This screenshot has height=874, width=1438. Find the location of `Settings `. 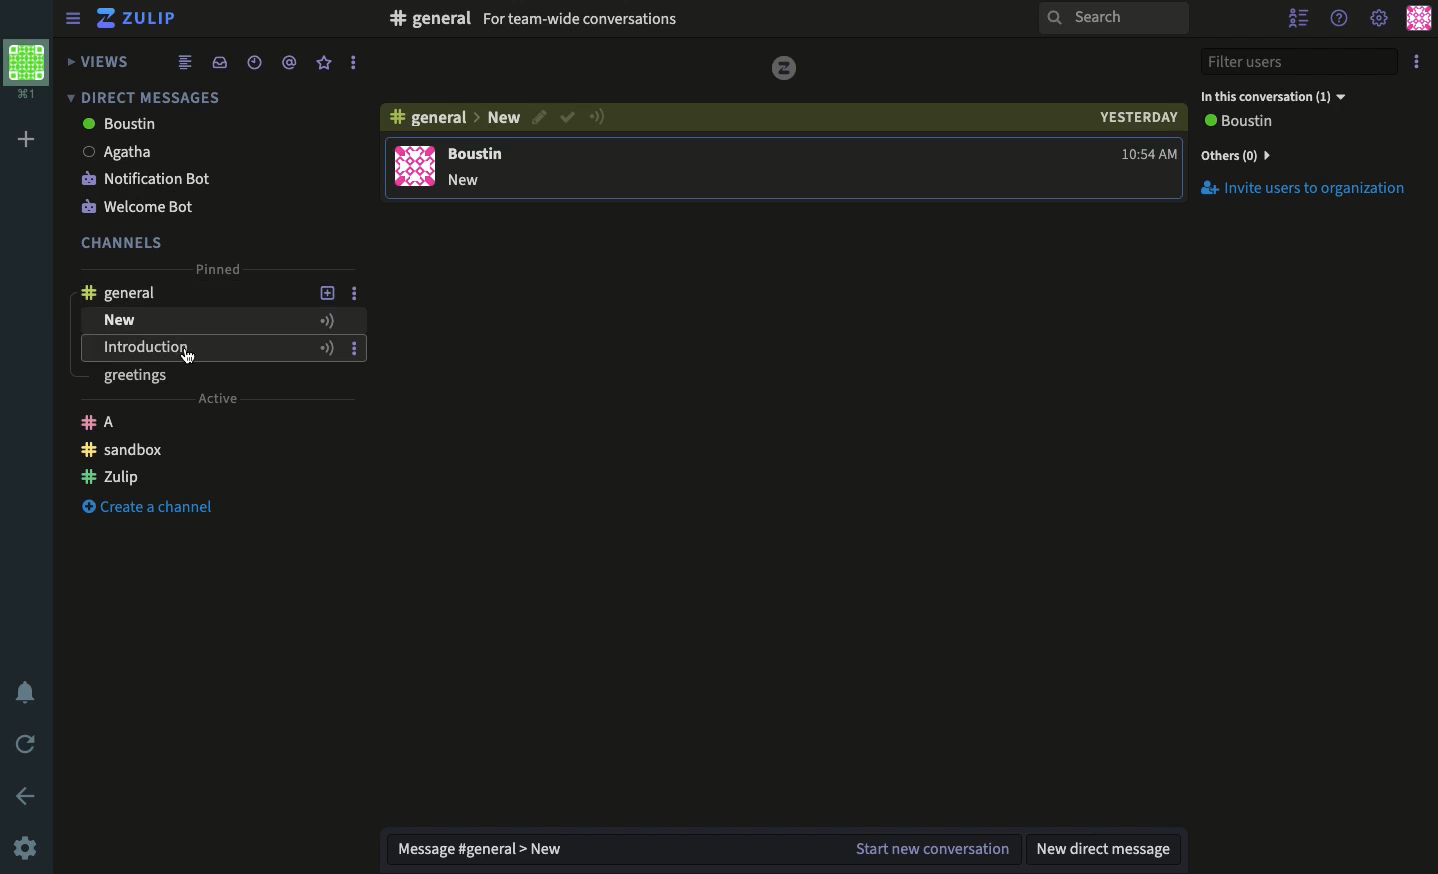

Settings  is located at coordinates (1378, 20).